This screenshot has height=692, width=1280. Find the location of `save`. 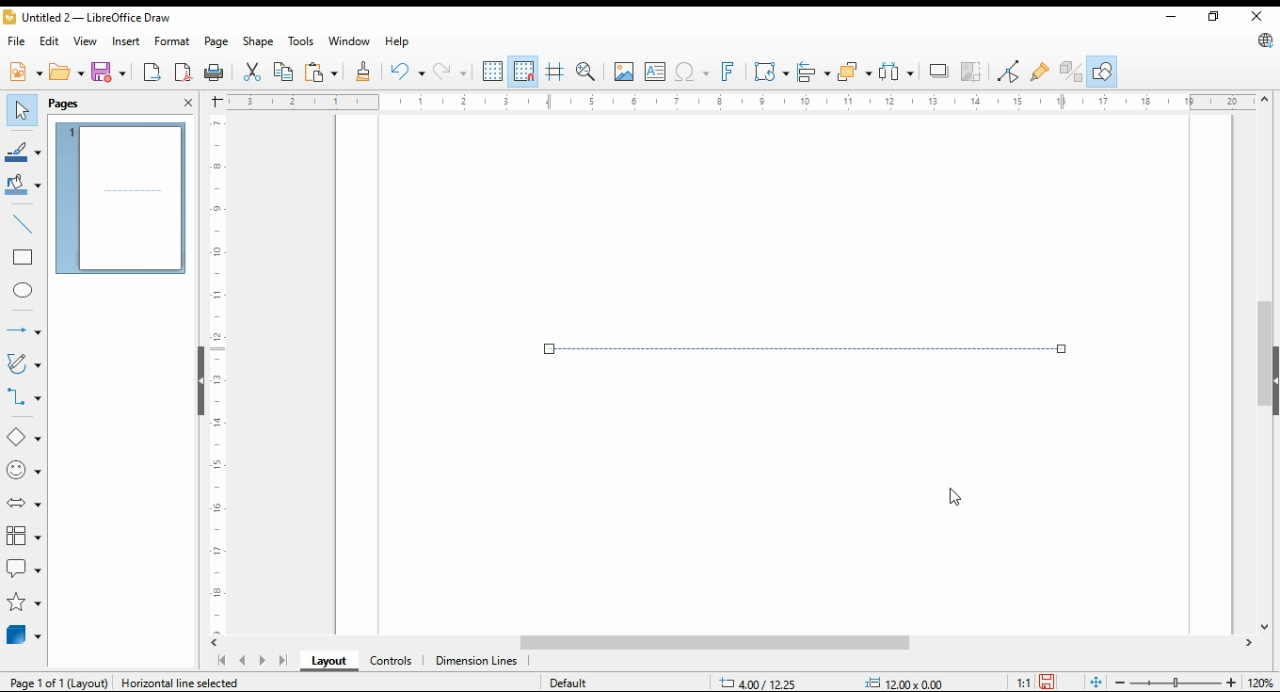

save is located at coordinates (1046, 682).